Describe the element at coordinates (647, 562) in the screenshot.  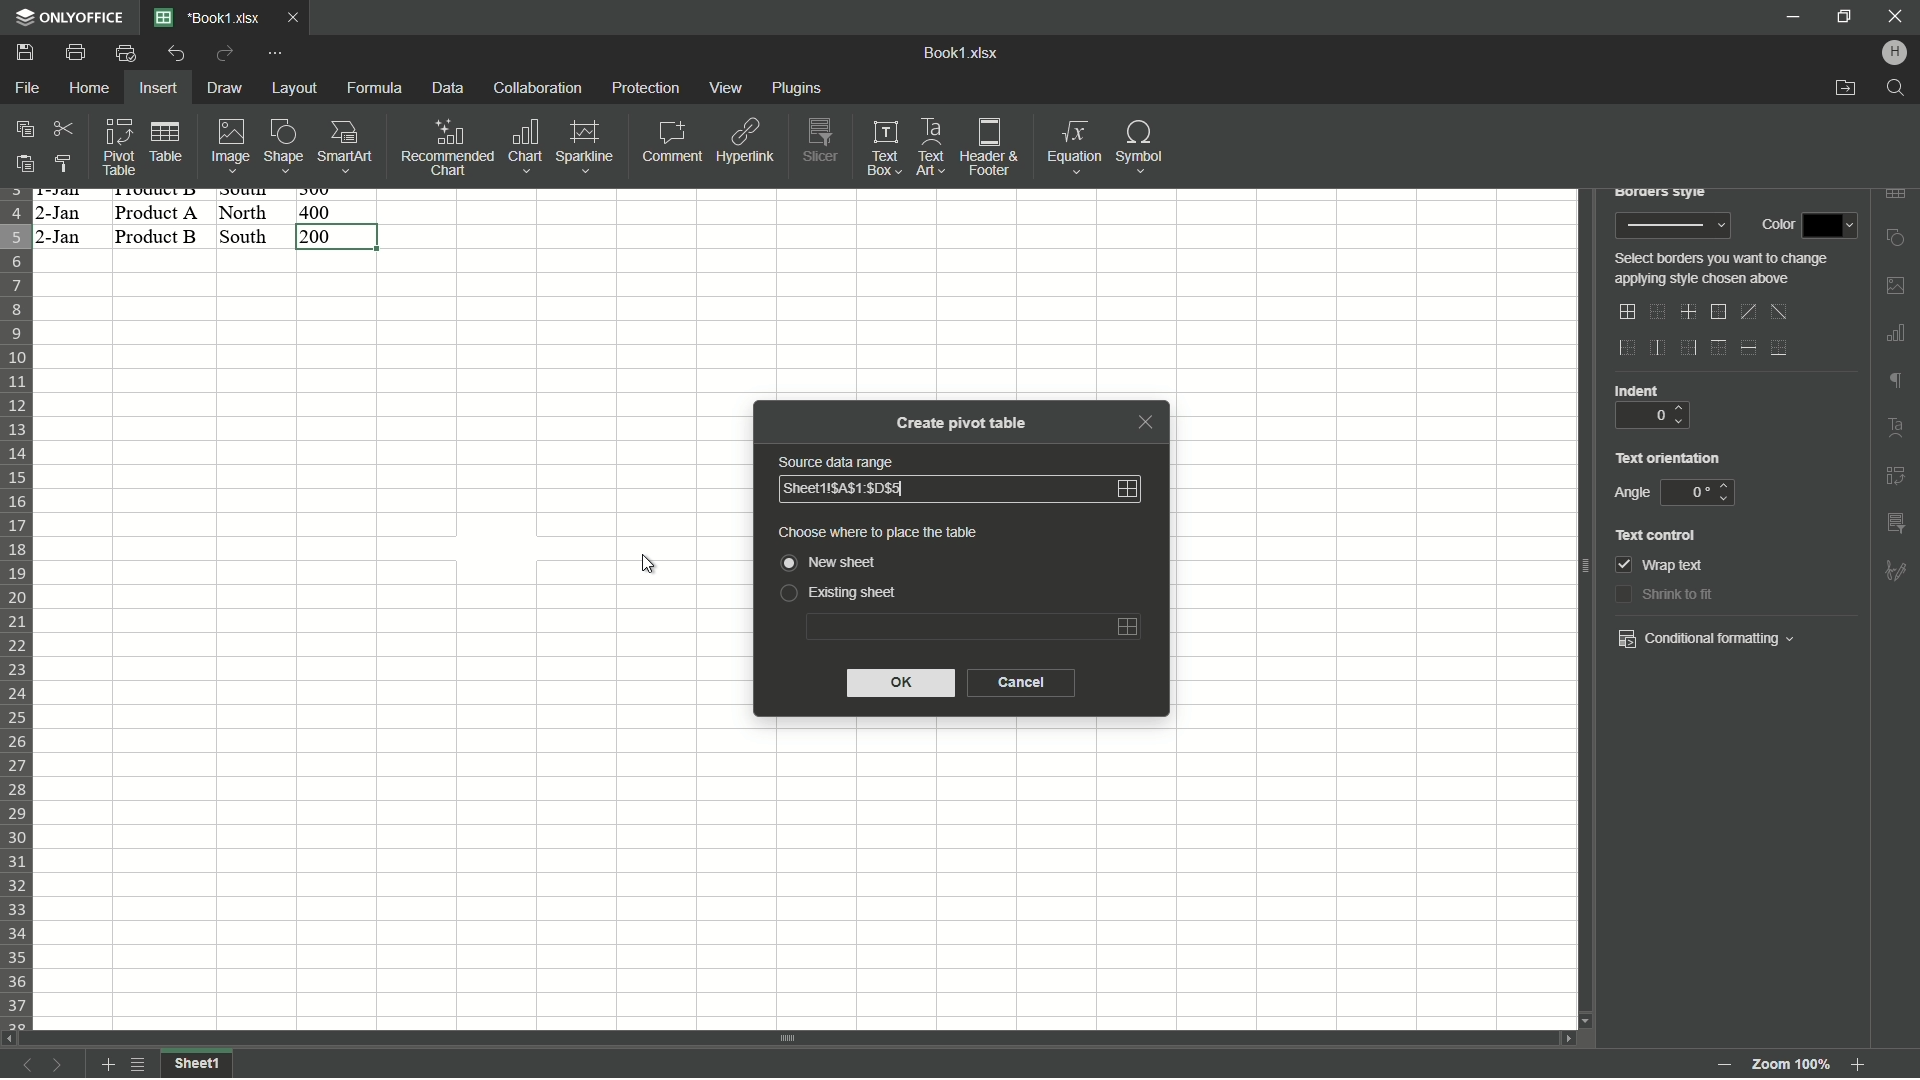
I see `cursor` at that location.